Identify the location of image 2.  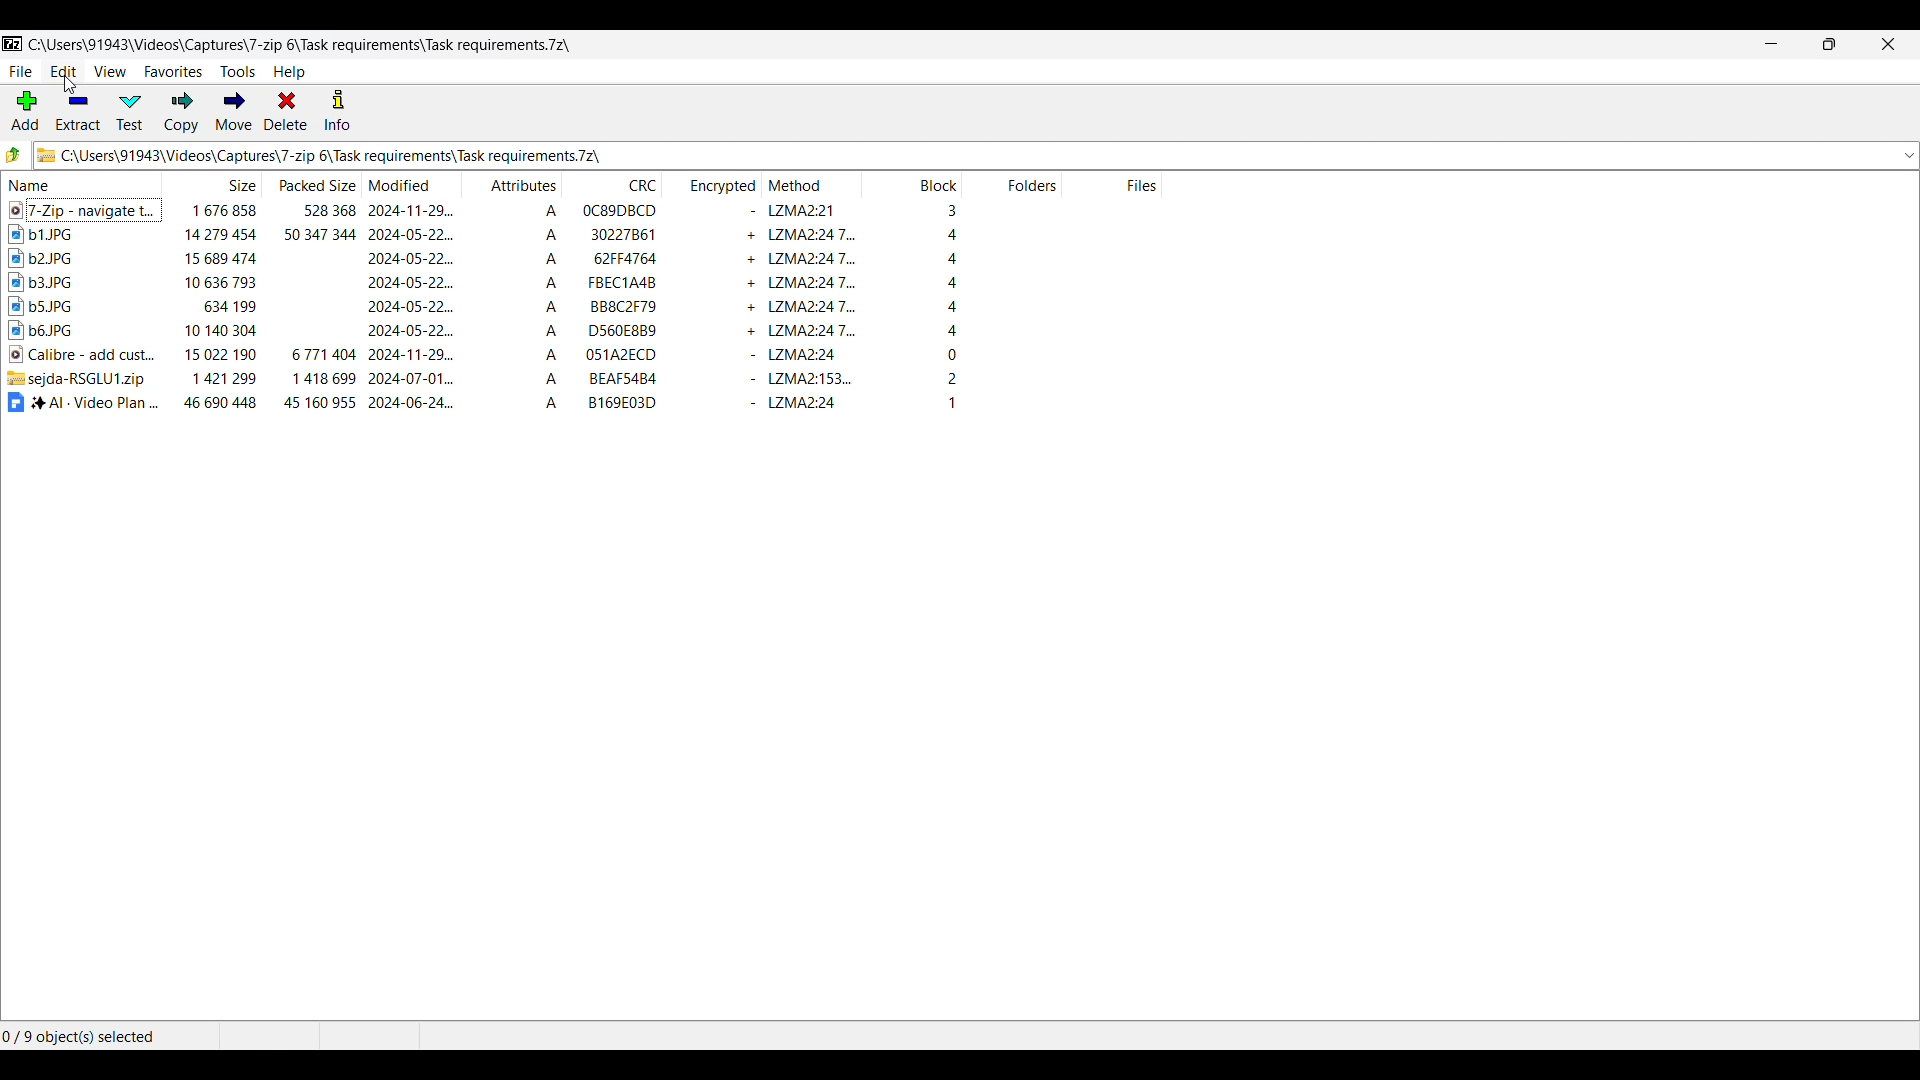
(64, 257).